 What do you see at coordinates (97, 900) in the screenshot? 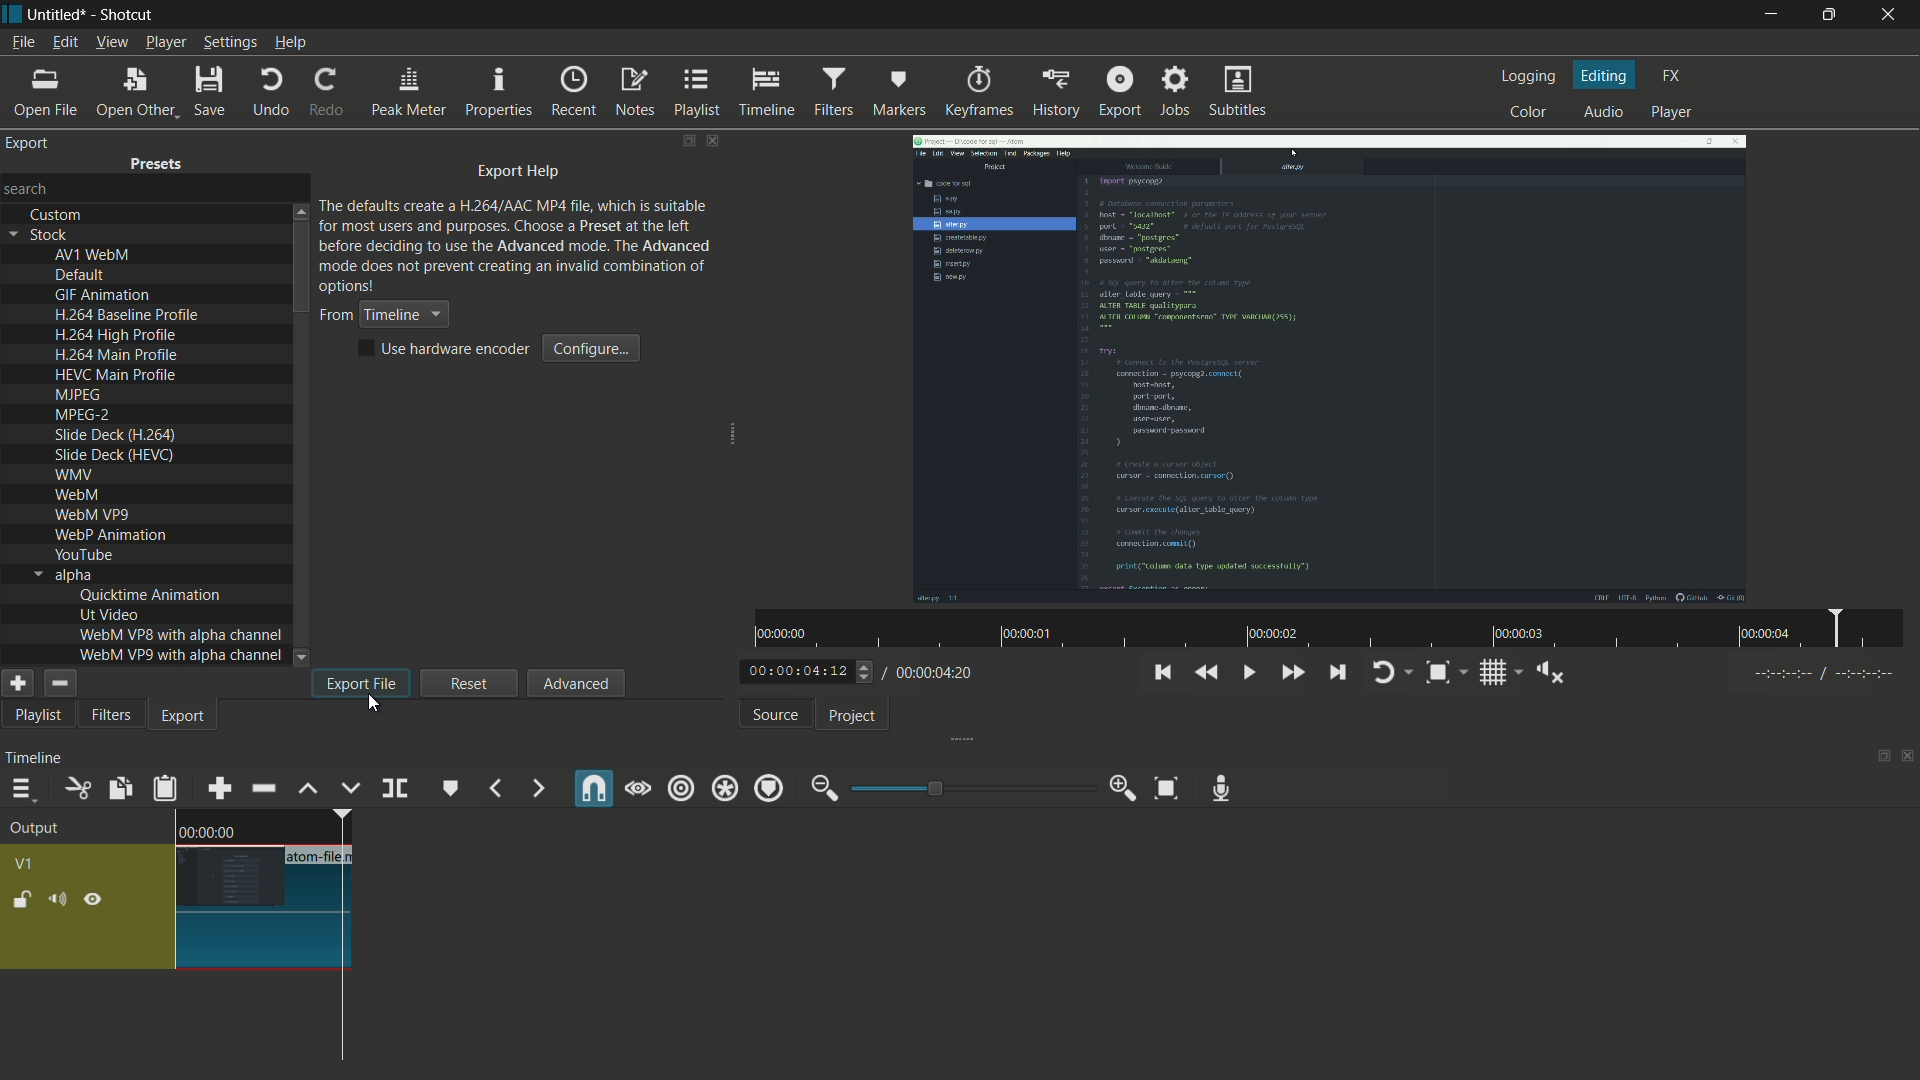
I see `hide` at bounding box center [97, 900].